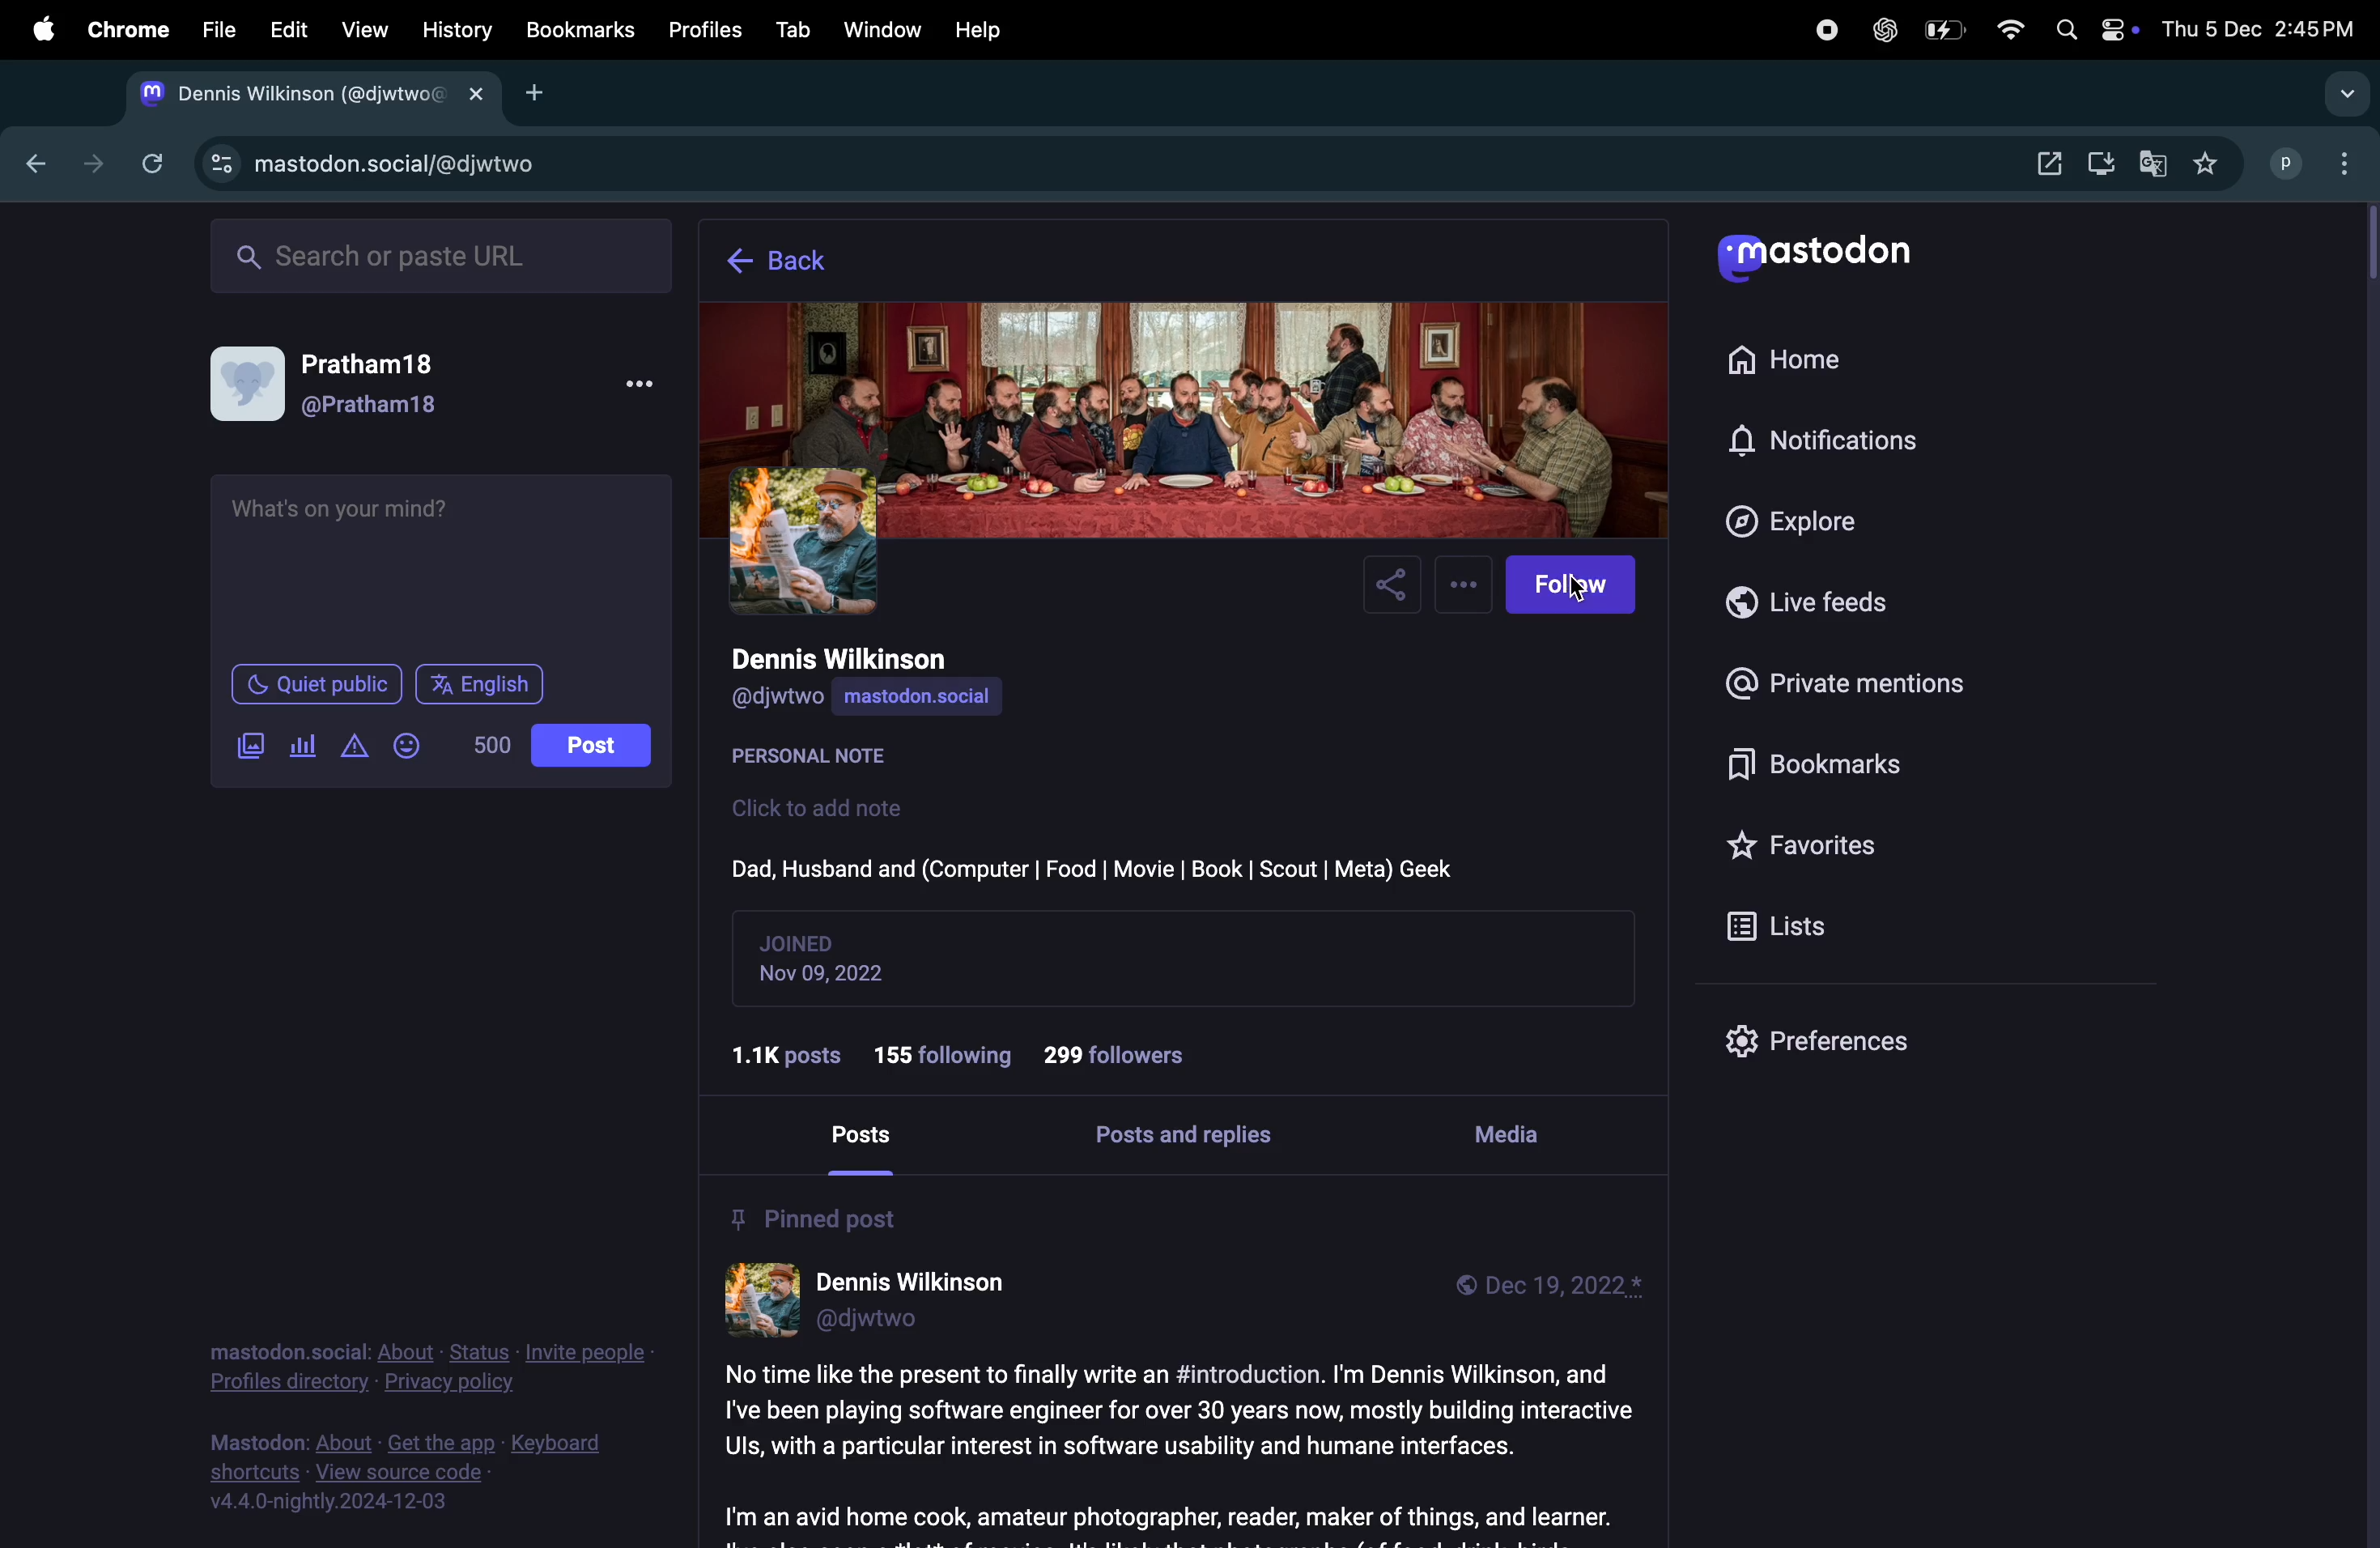 This screenshot has height=1548, width=2380. Describe the element at coordinates (1577, 586) in the screenshot. I see `follow` at that location.